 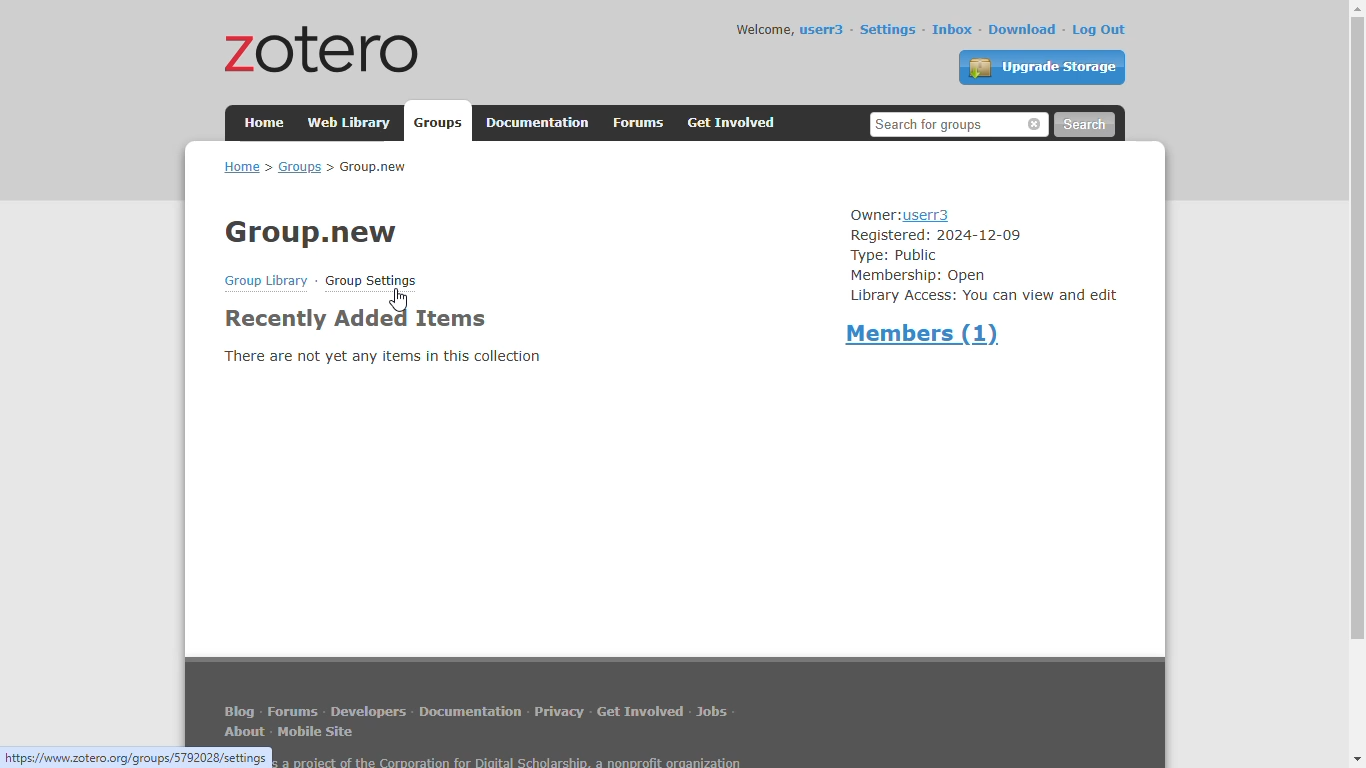 What do you see at coordinates (936, 236) in the screenshot?
I see `registered: 2024-12-09` at bounding box center [936, 236].